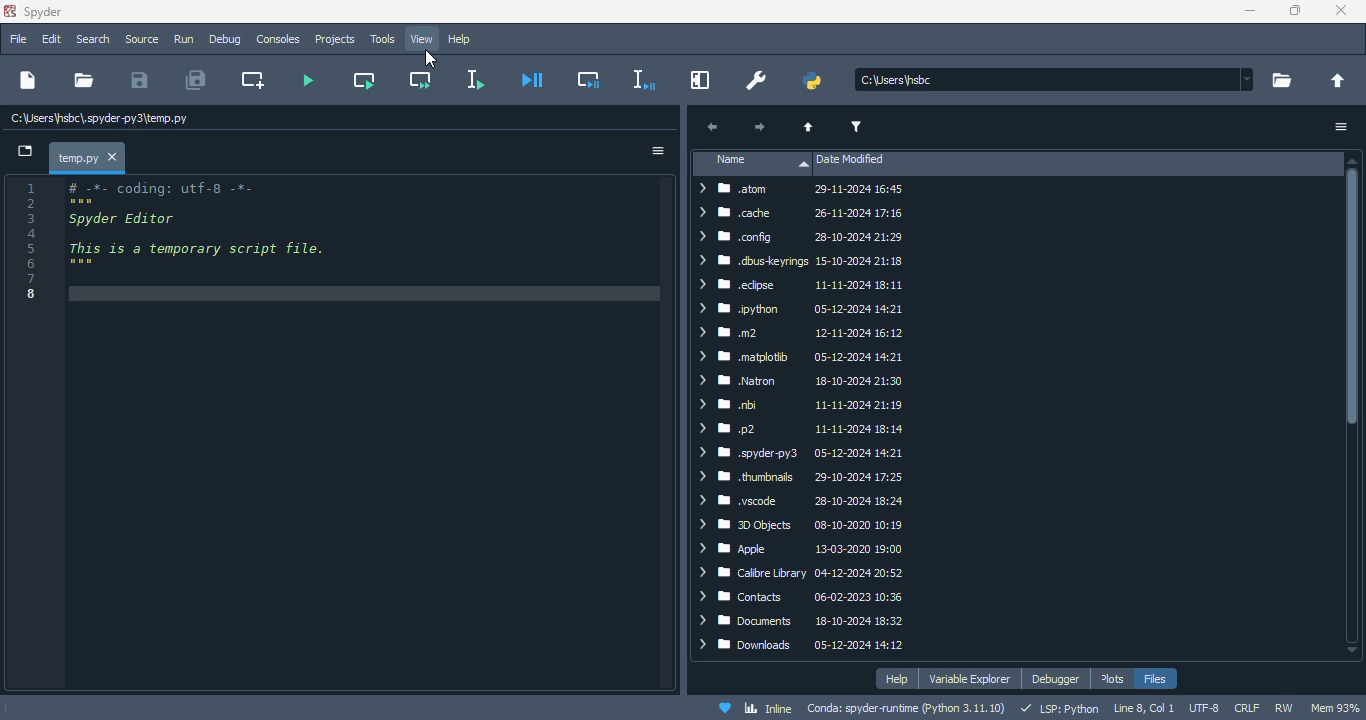  I want to click on help, so click(459, 40).